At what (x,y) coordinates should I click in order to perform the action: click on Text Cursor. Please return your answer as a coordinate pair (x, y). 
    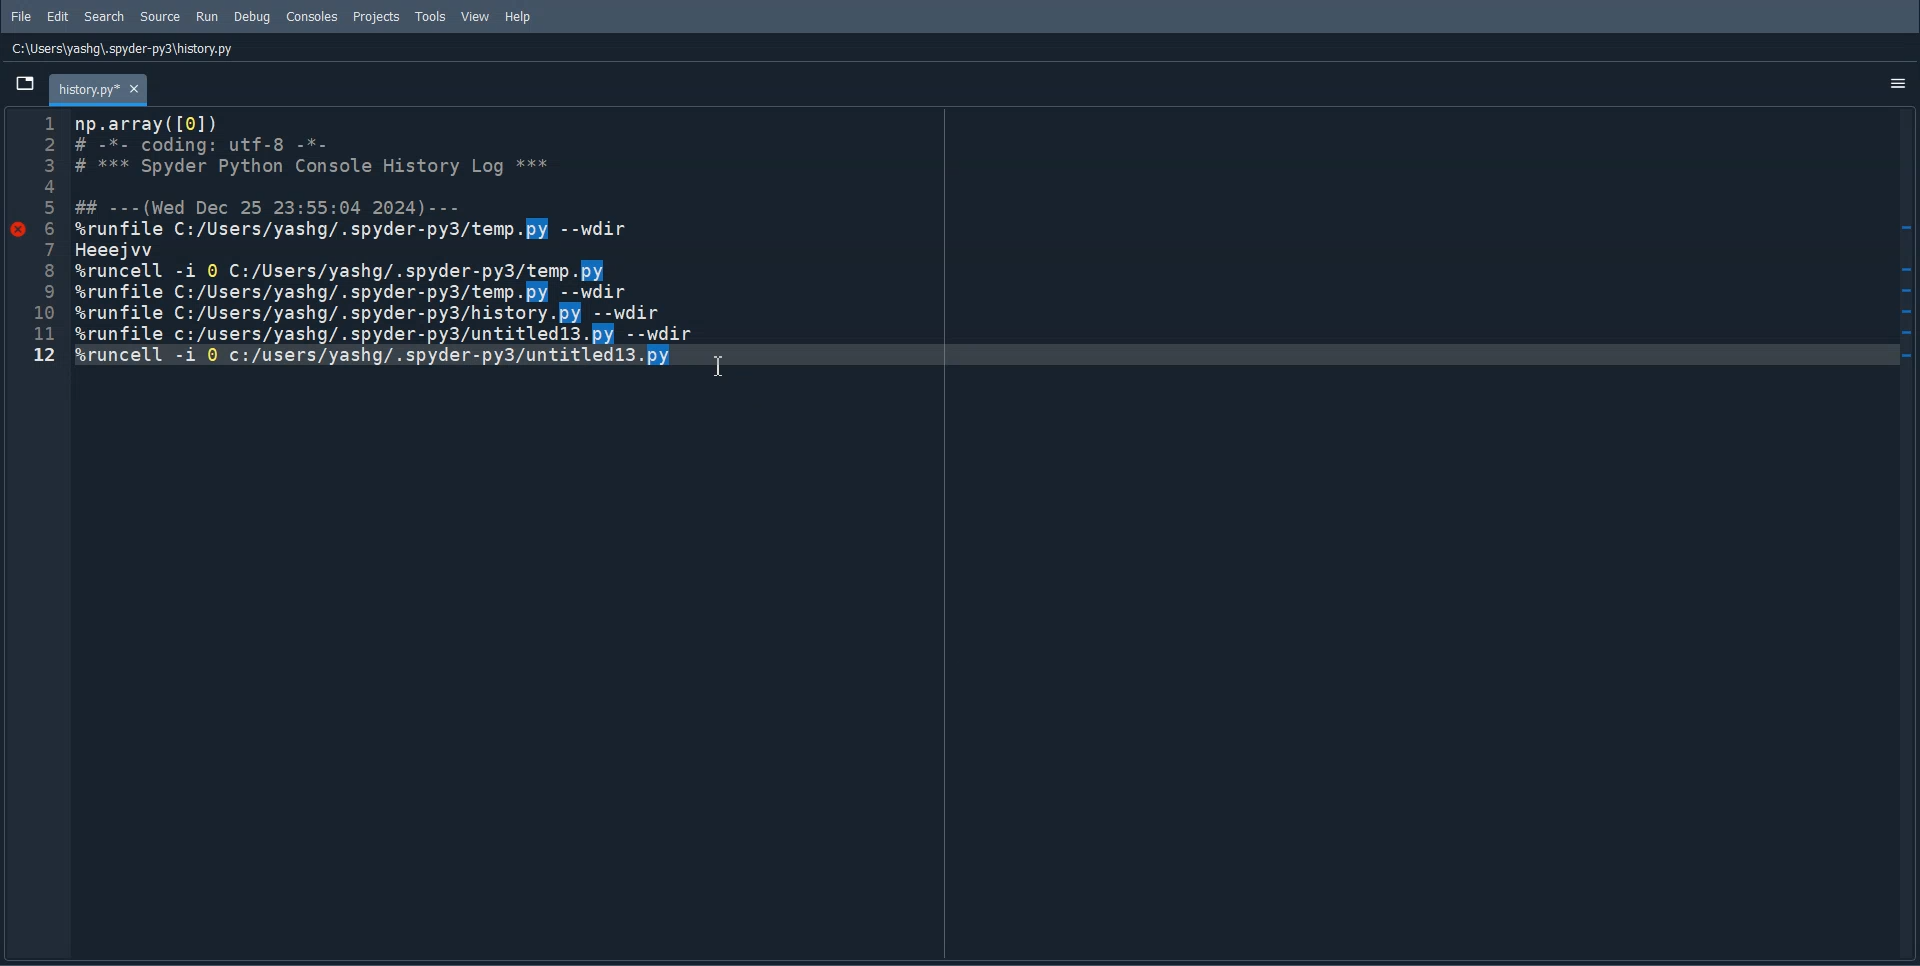
    Looking at the image, I should click on (725, 365).